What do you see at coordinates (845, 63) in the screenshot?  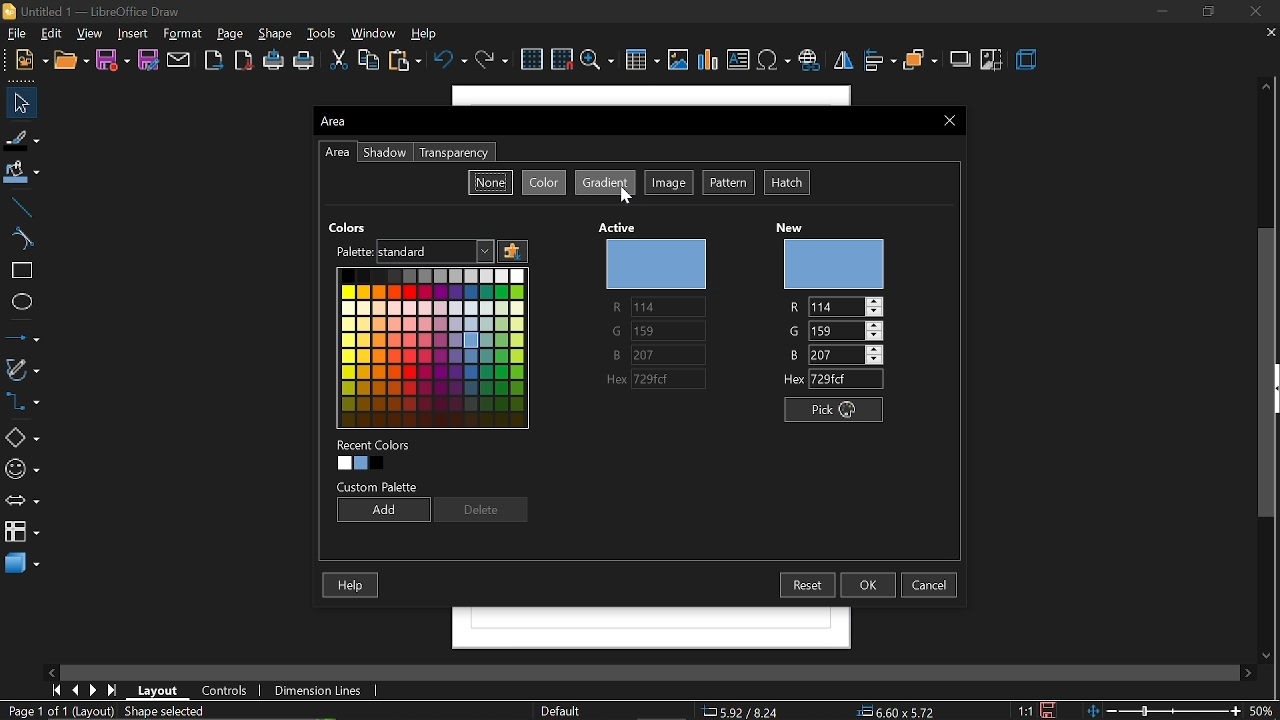 I see `flip` at bounding box center [845, 63].